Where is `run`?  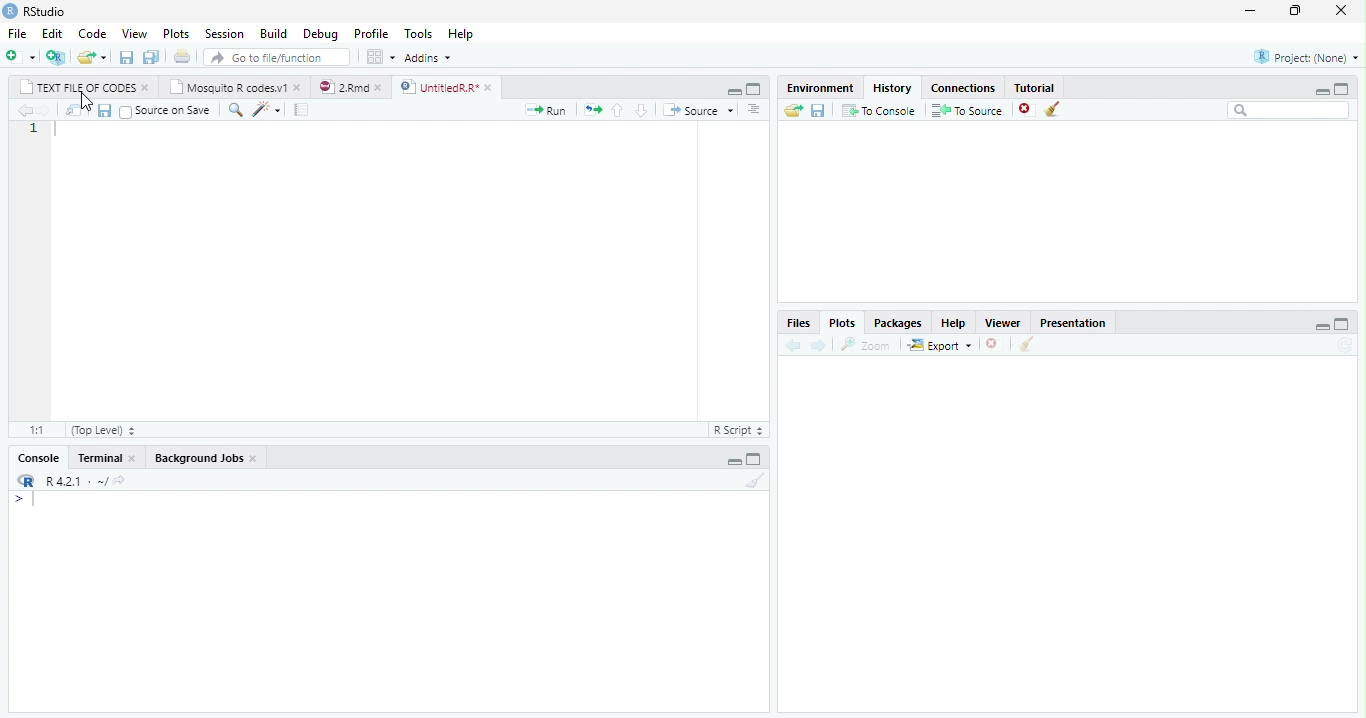
run is located at coordinates (549, 109).